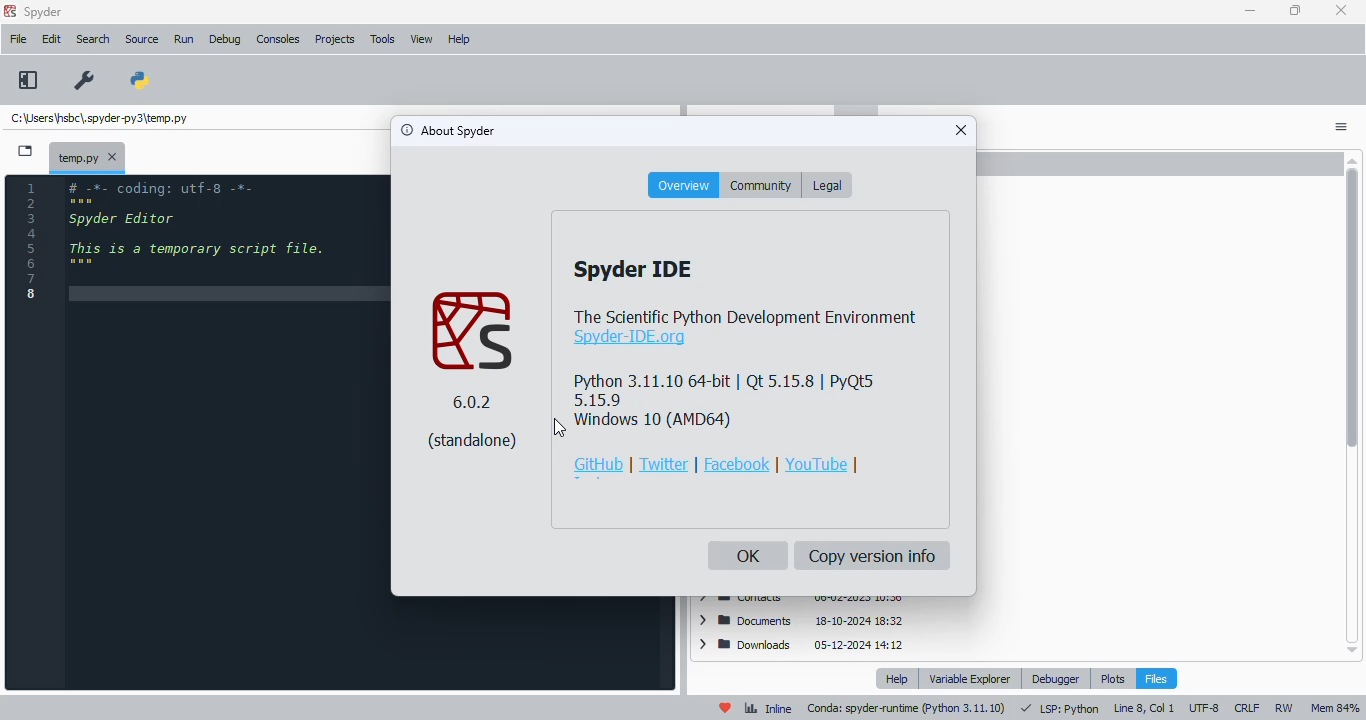  I want to click on > BB Contacts 06-02-2023 10:36, so click(799, 600).